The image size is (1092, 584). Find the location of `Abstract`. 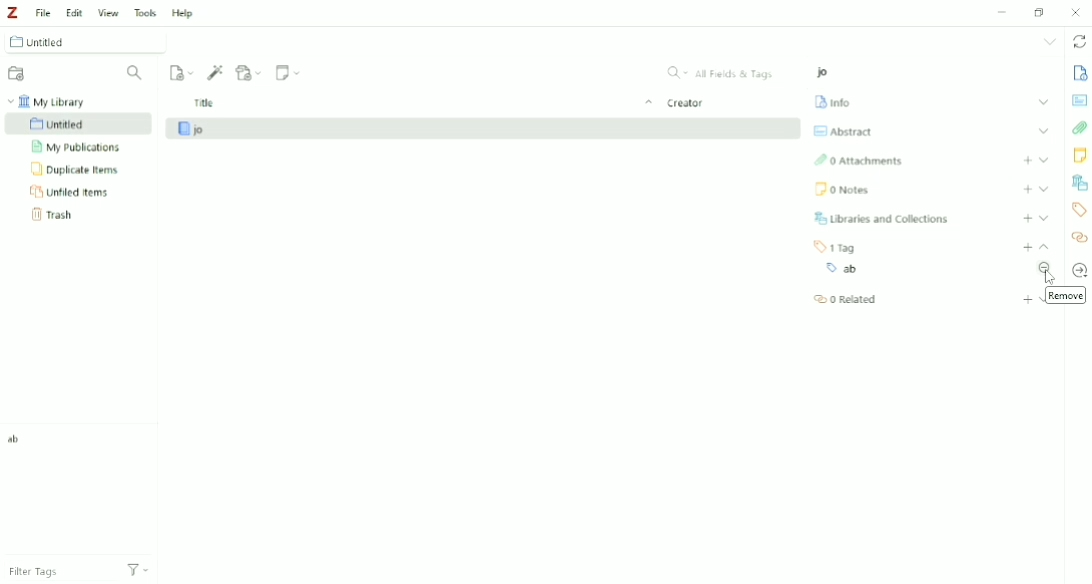

Abstract is located at coordinates (843, 131).